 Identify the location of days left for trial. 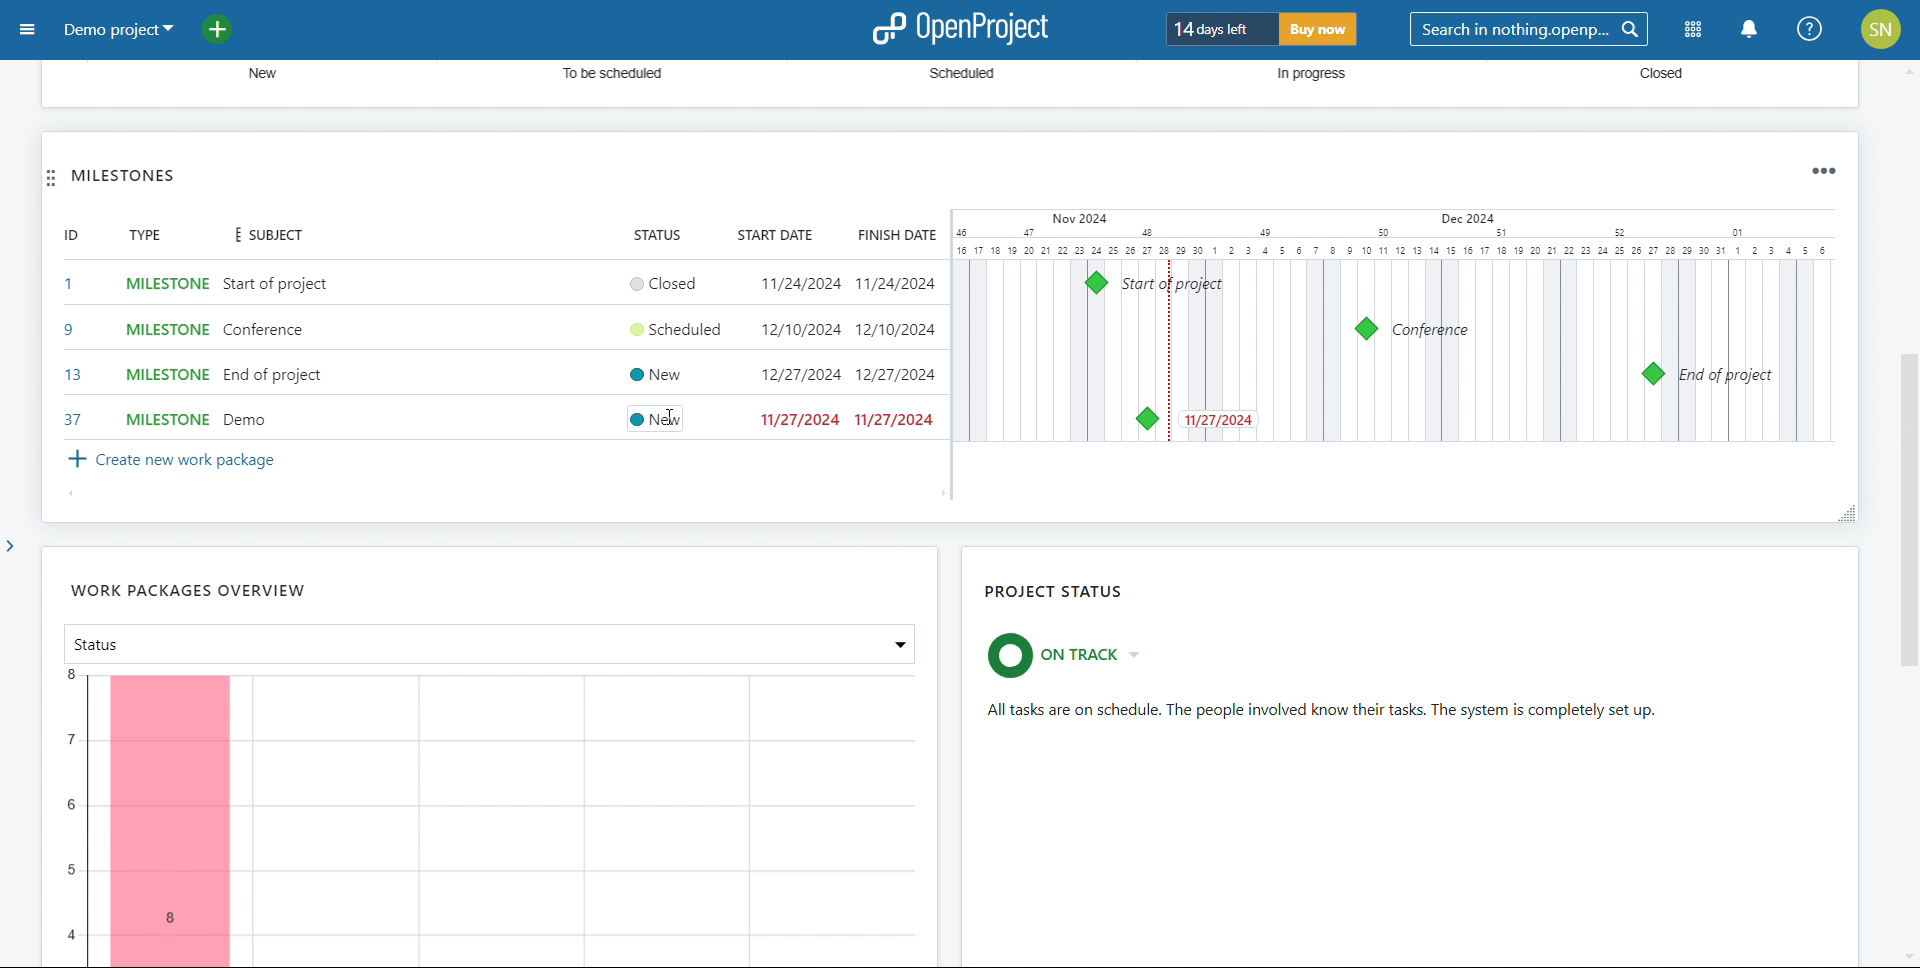
(1220, 29).